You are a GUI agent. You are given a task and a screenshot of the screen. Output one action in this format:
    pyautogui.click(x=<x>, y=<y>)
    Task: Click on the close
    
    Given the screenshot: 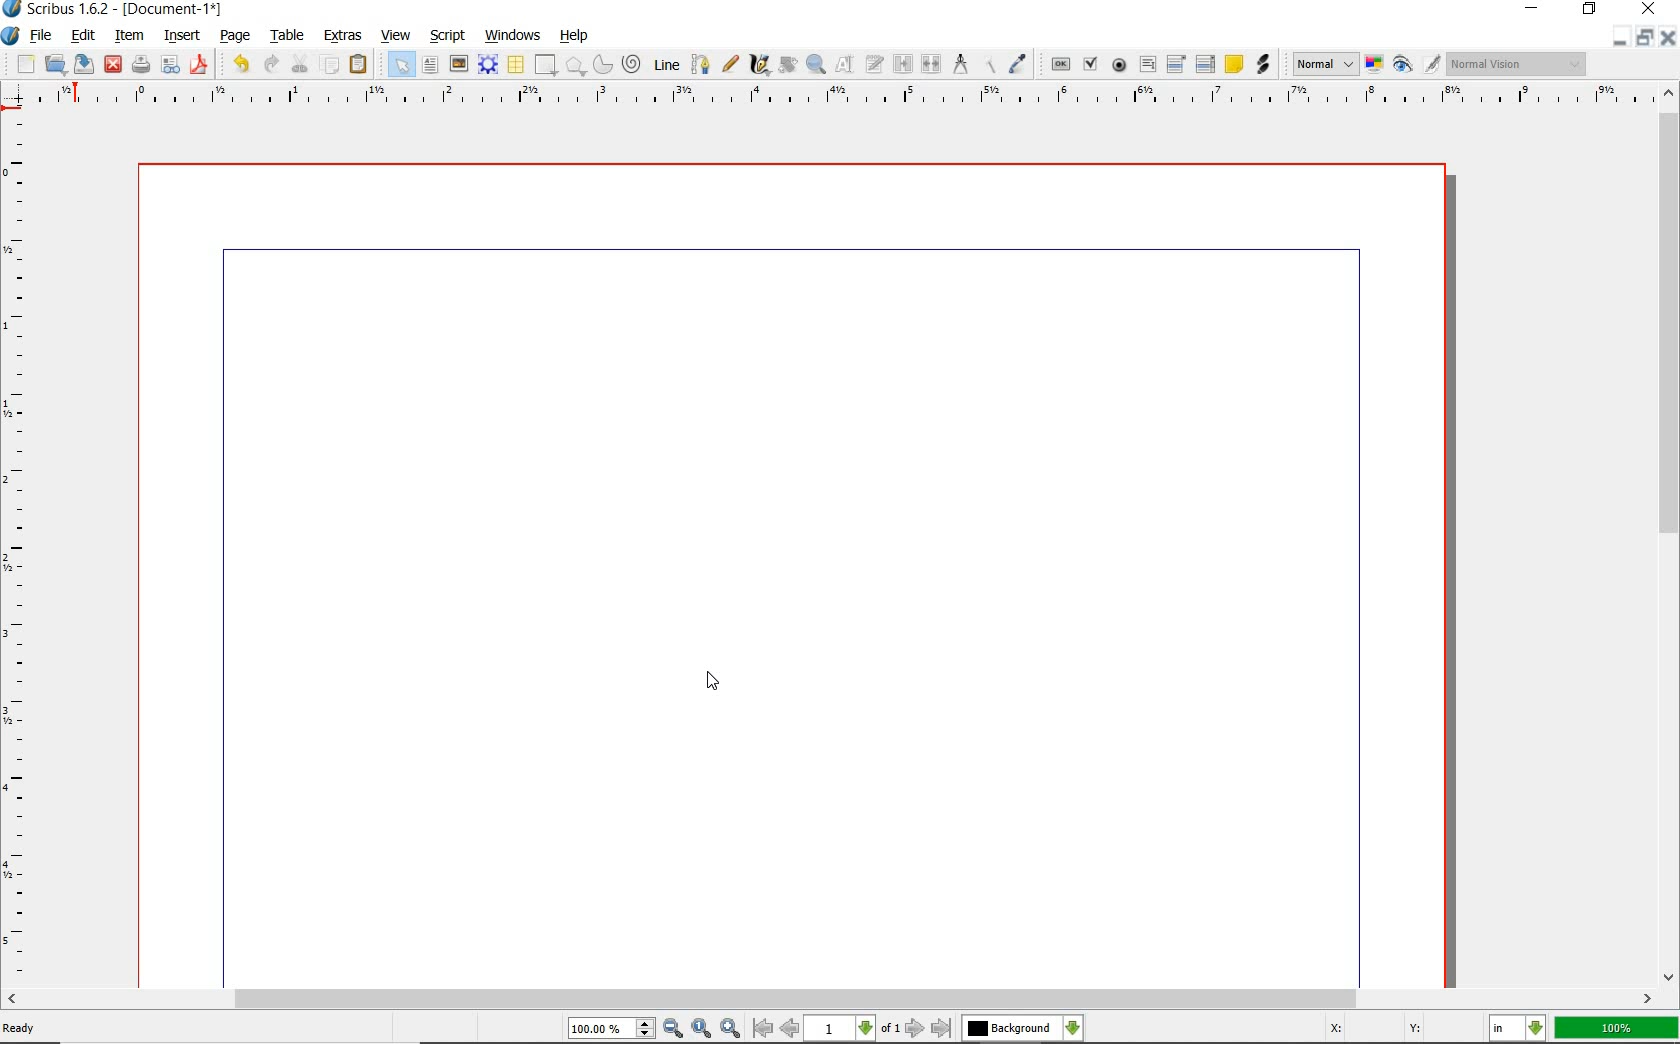 What is the action you would take?
    pyautogui.click(x=1649, y=10)
    